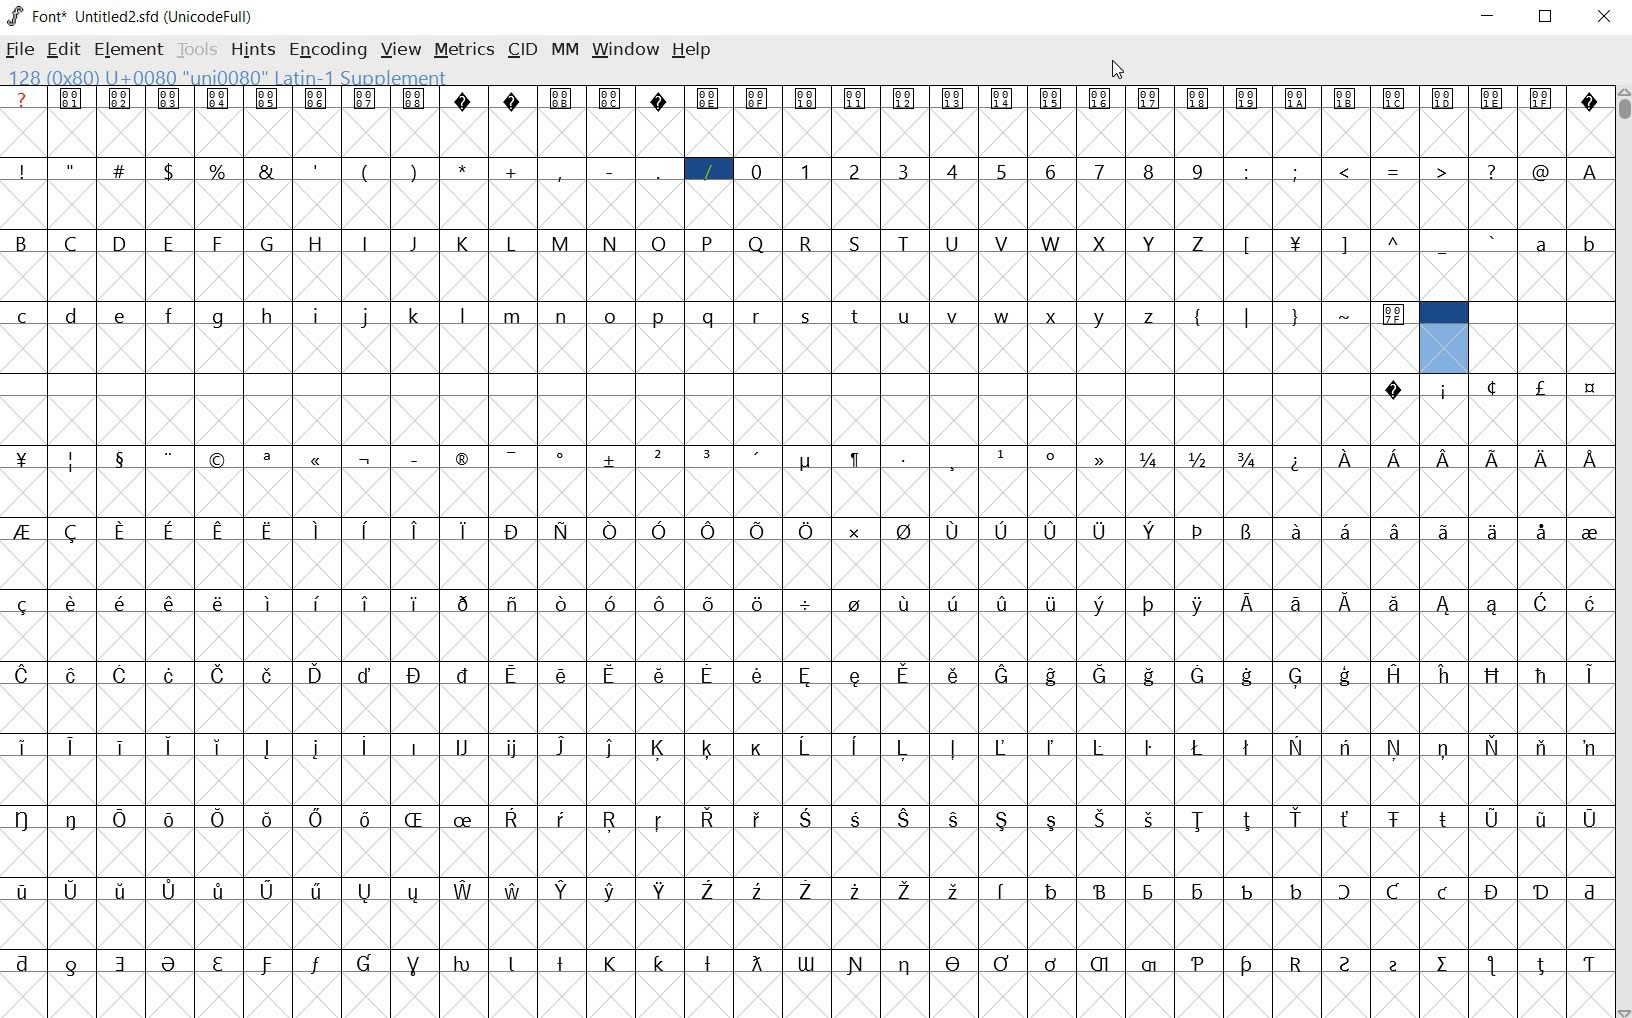  What do you see at coordinates (1541, 747) in the screenshot?
I see `Symbol` at bounding box center [1541, 747].